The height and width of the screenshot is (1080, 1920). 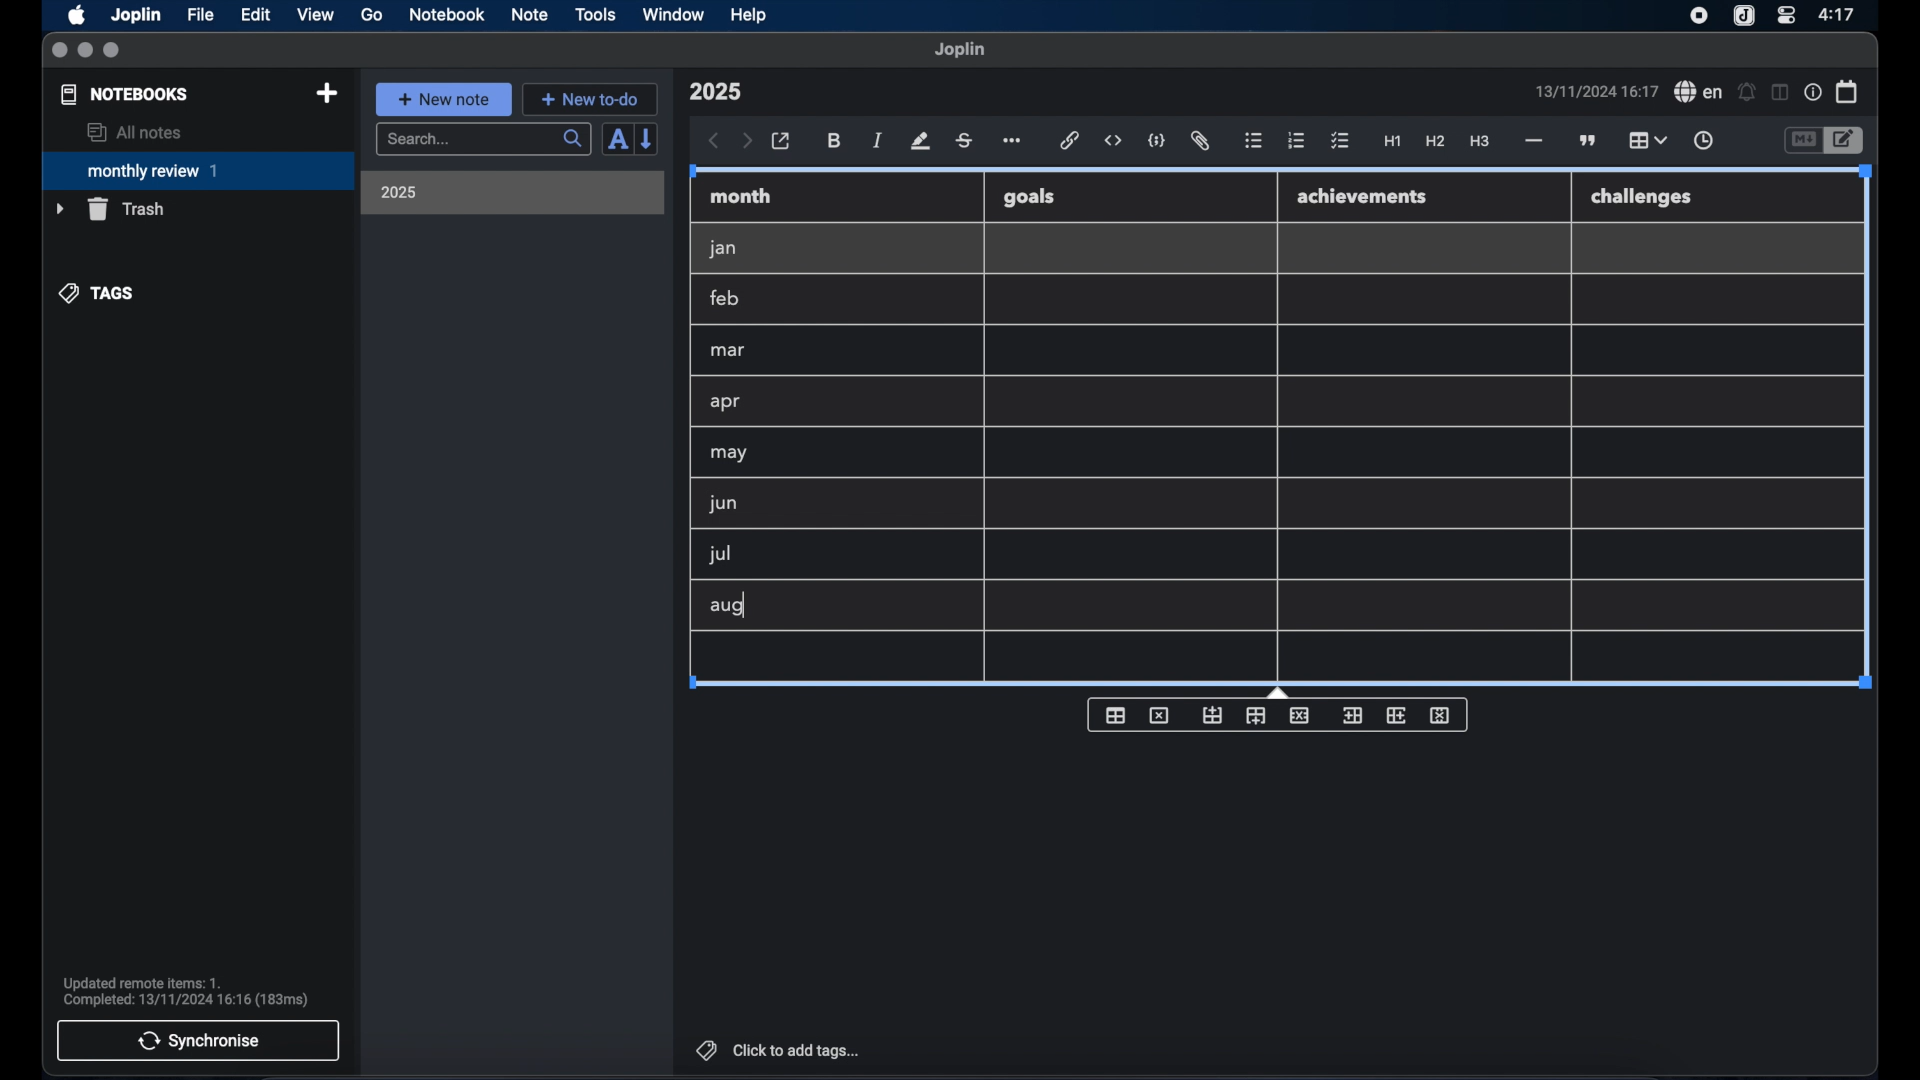 What do you see at coordinates (125, 94) in the screenshot?
I see `notebooks` at bounding box center [125, 94].